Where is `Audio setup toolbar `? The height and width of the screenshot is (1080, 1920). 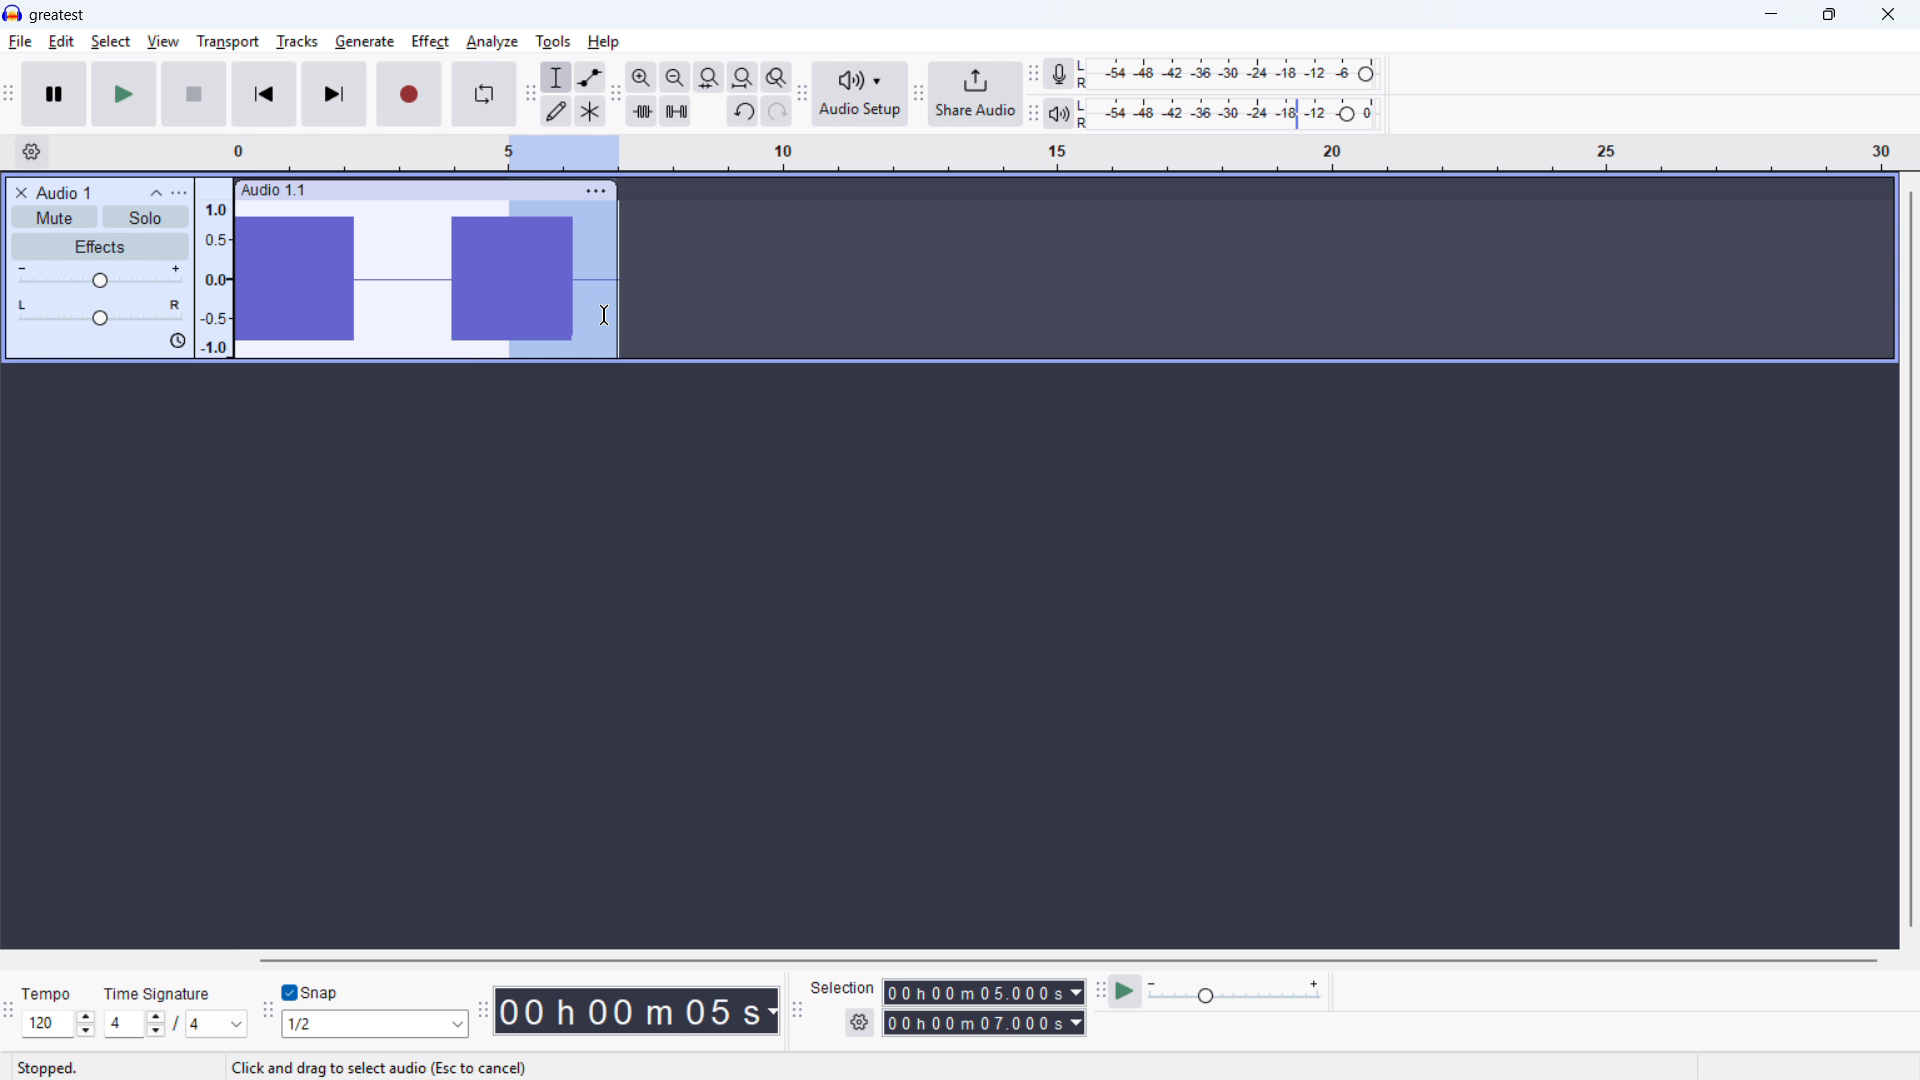 Audio setup toolbar  is located at coordinates (803, 96).